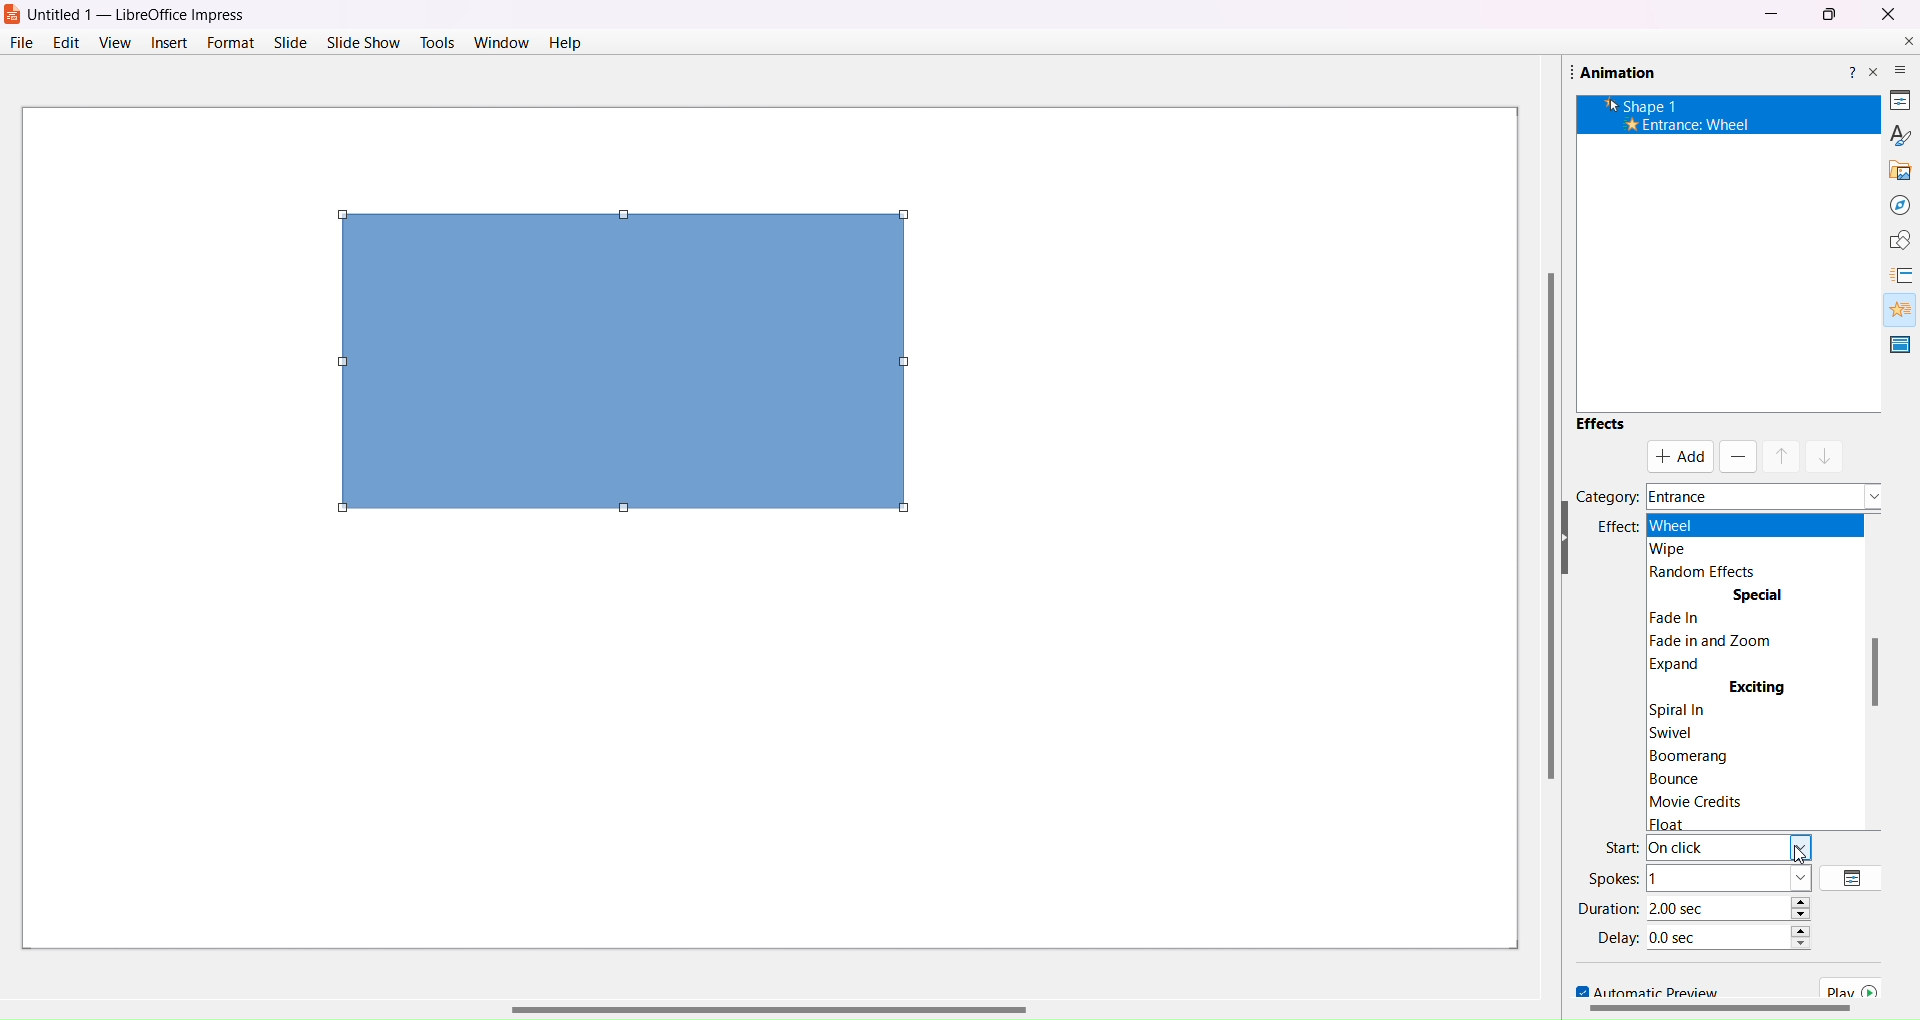  What do you see at coordinates (1716, 935) in the screenshot?
I see `Time` at bounding box center [1716, 935].